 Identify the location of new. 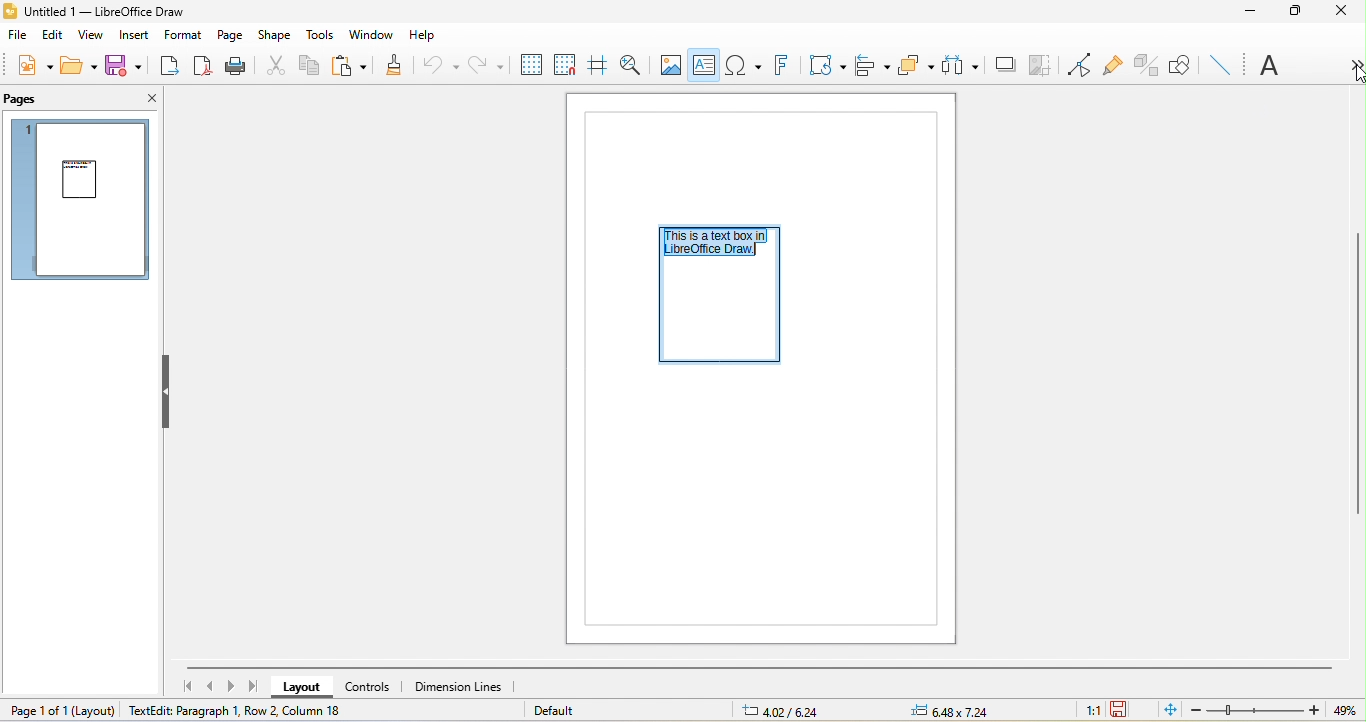
(29, 65).